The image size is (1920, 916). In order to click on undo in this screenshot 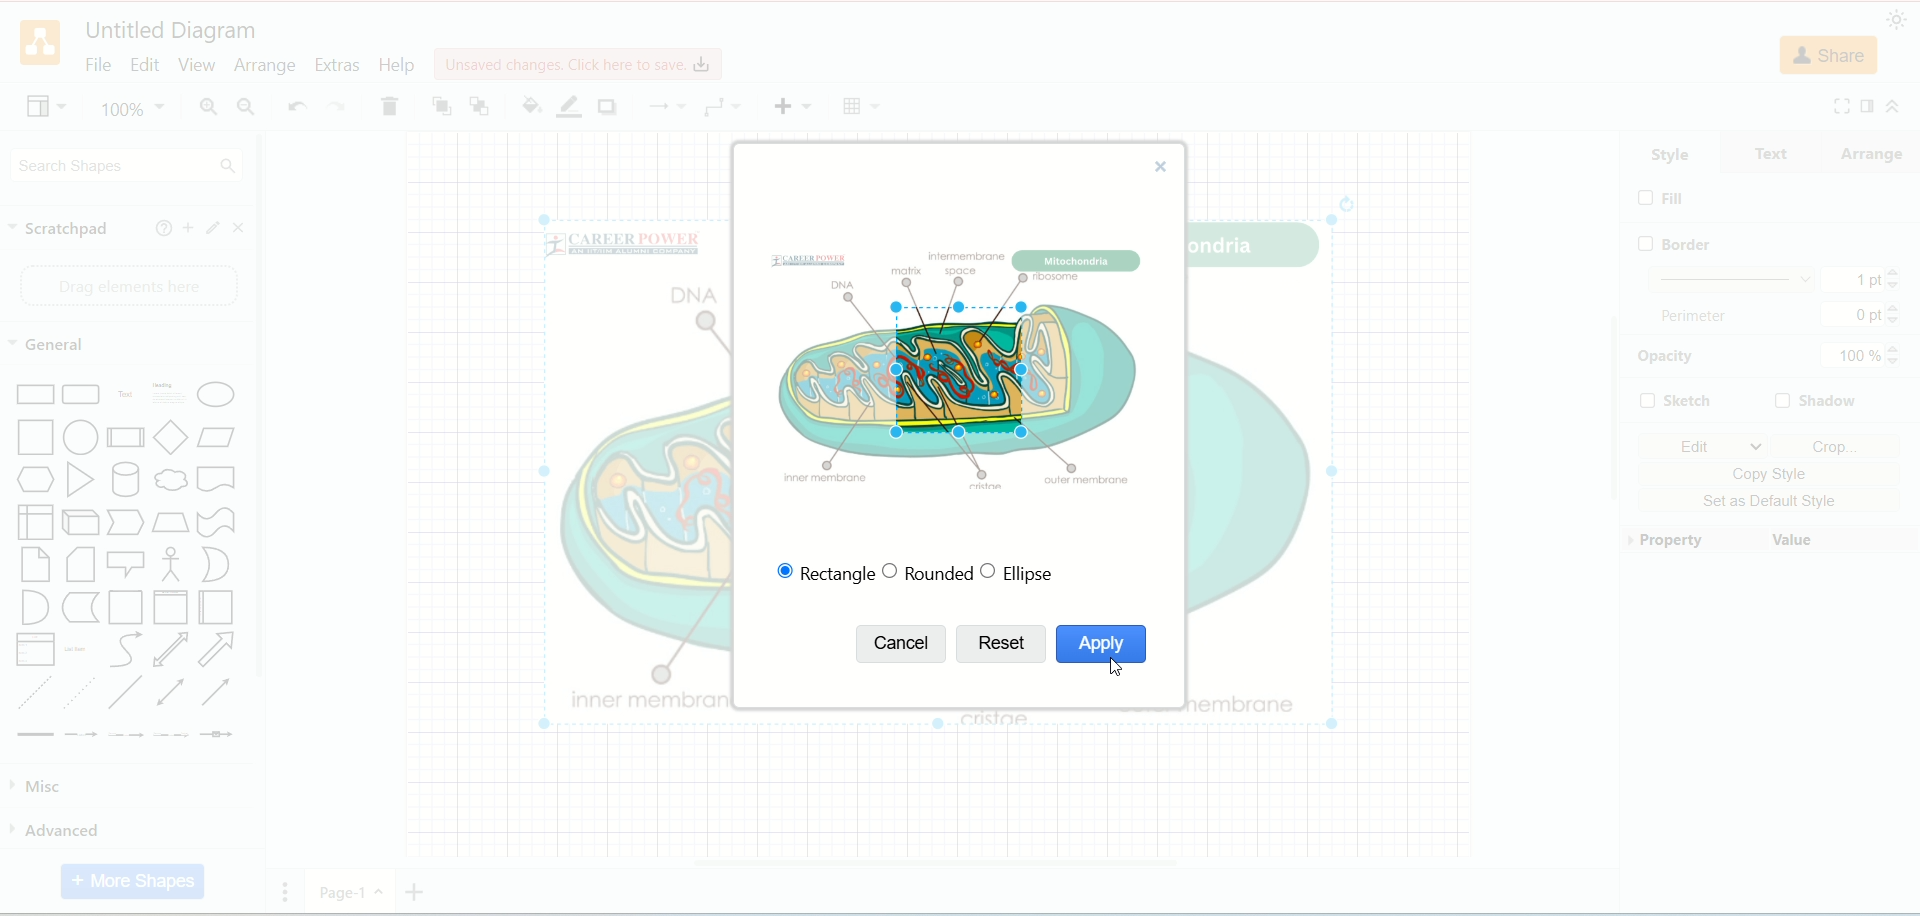, I will do `click(292, 105)`.